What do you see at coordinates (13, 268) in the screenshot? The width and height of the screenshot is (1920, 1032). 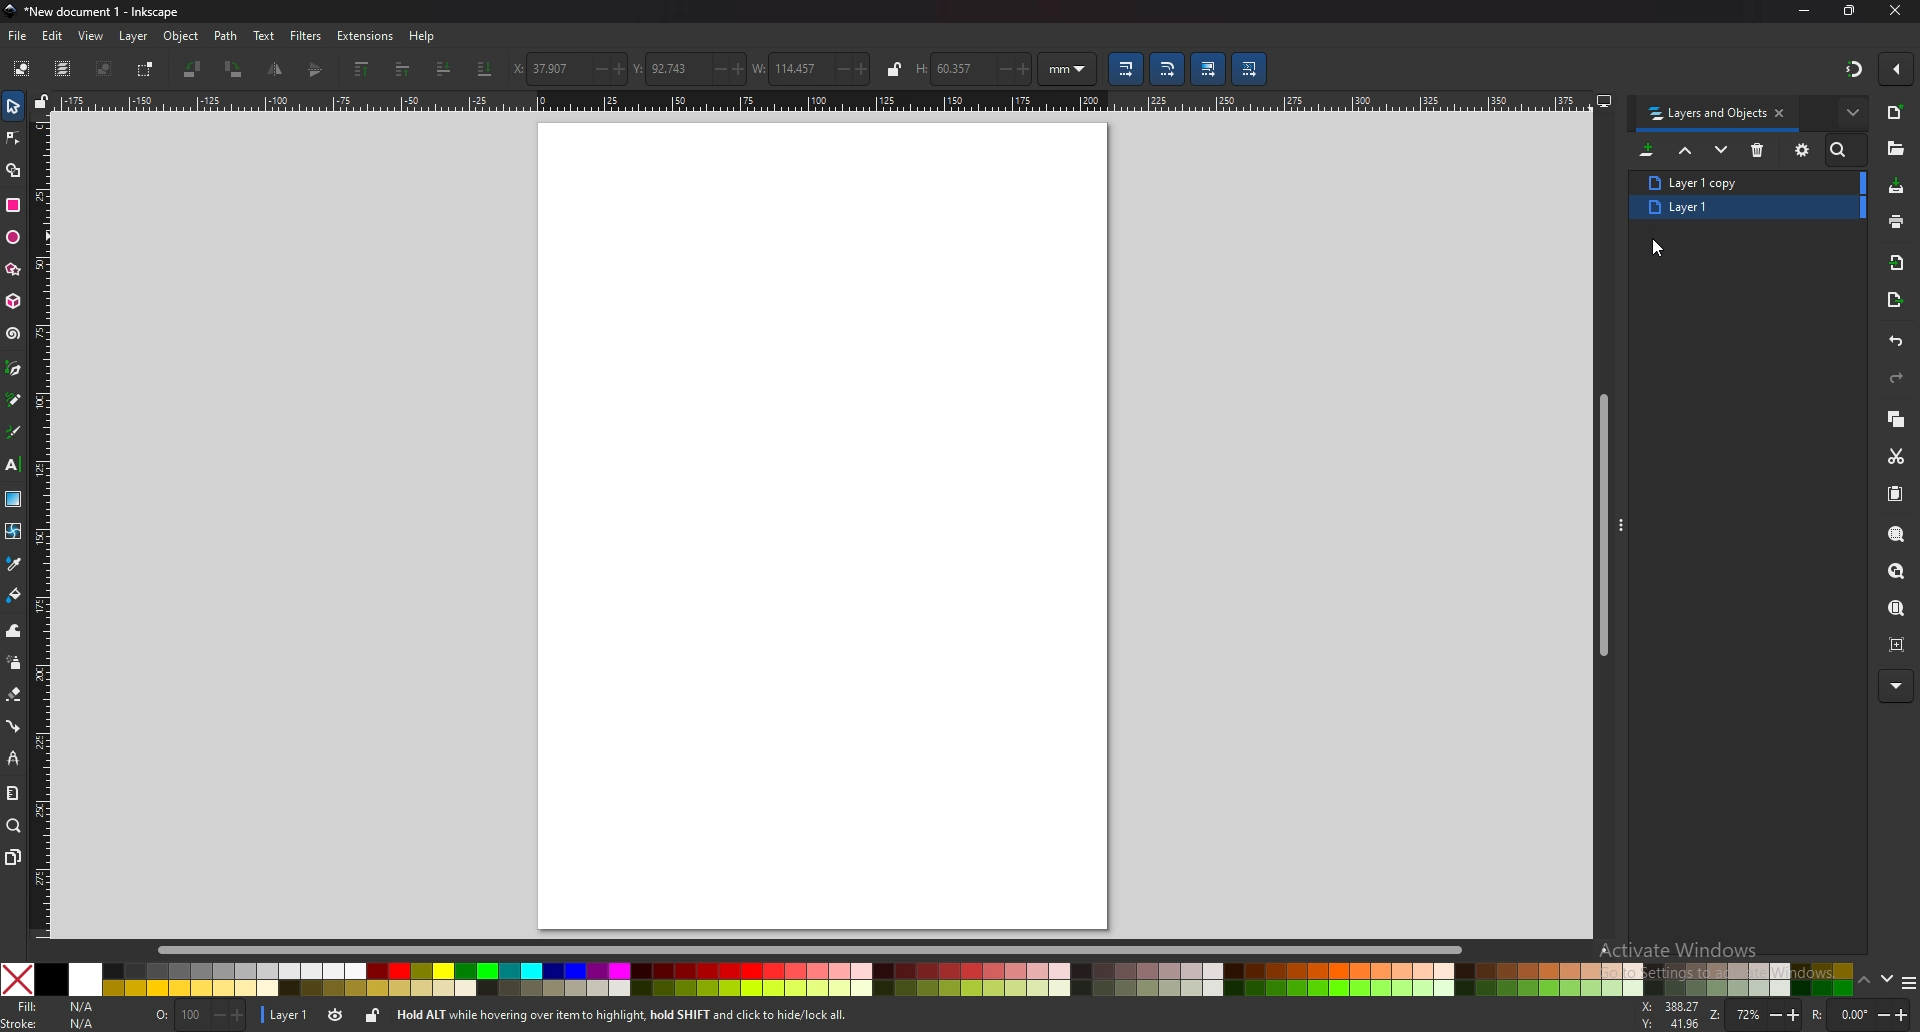 I see `stars and polygons` at bounding box center [13, 268].